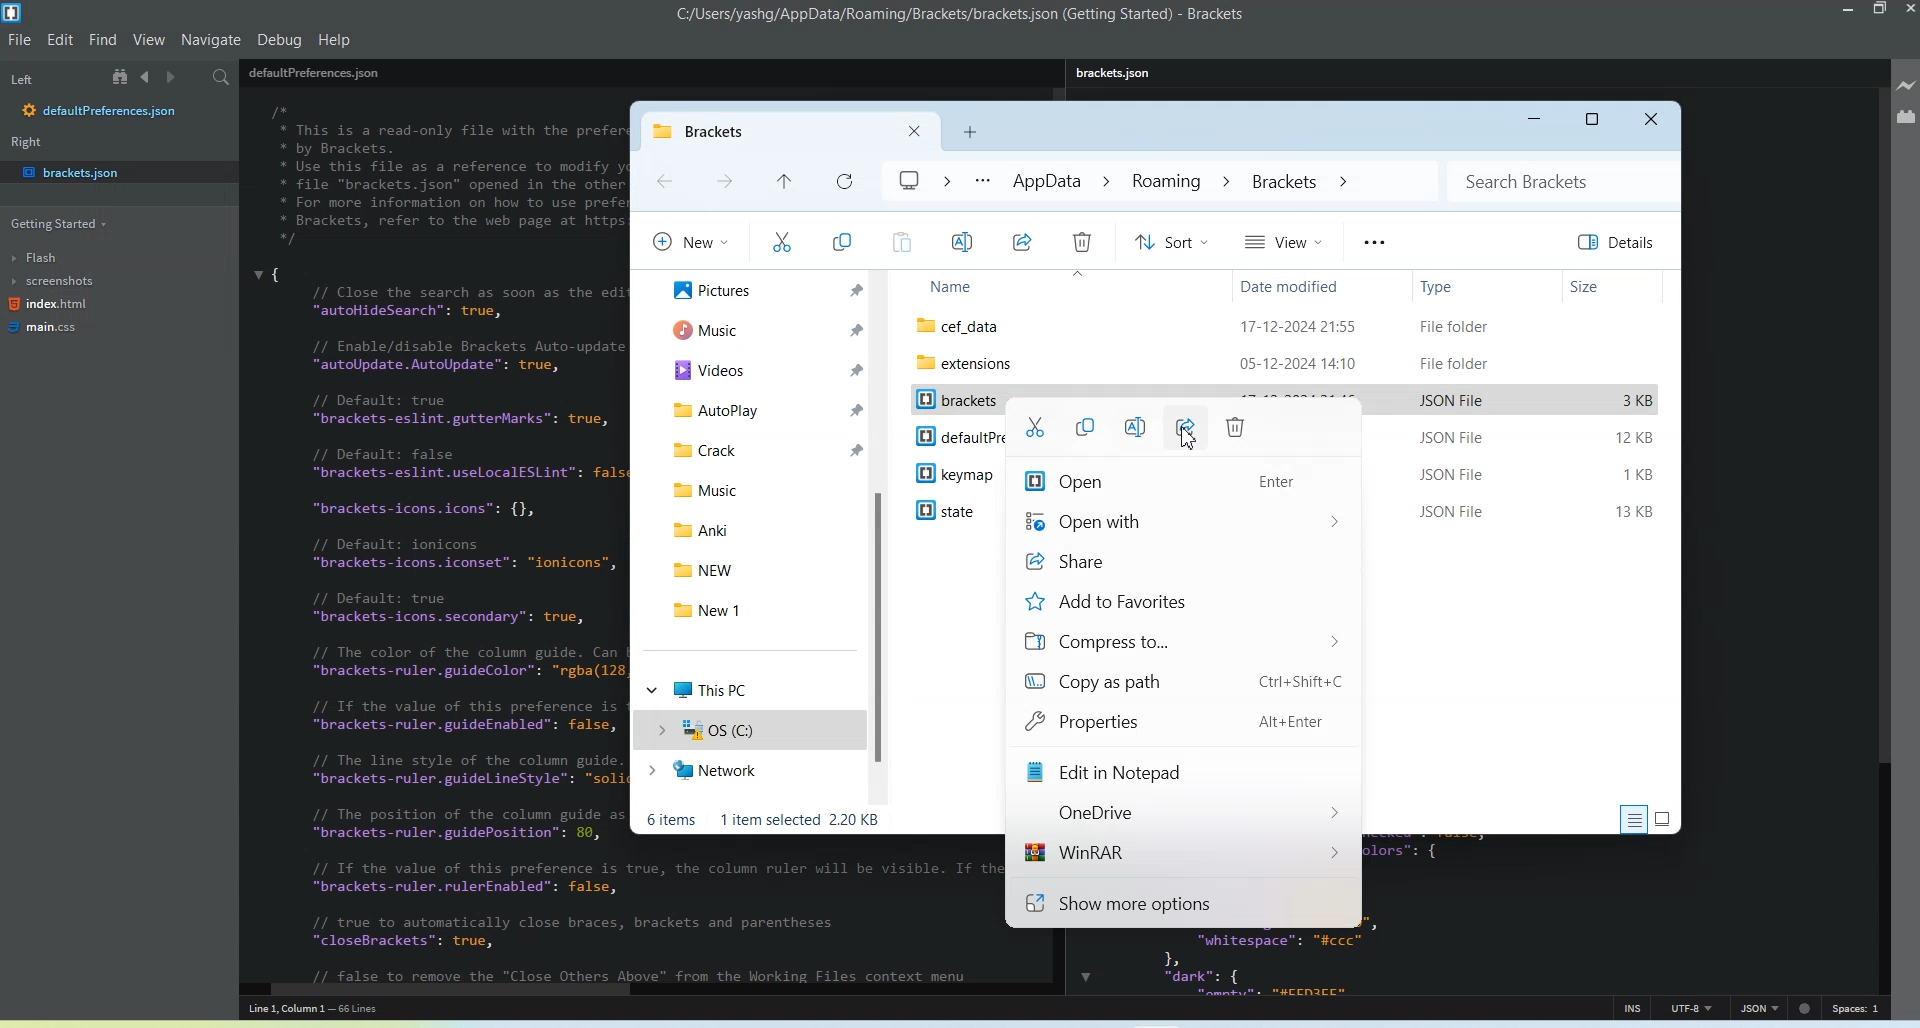  I want to click on Debug, so click(280, 38).